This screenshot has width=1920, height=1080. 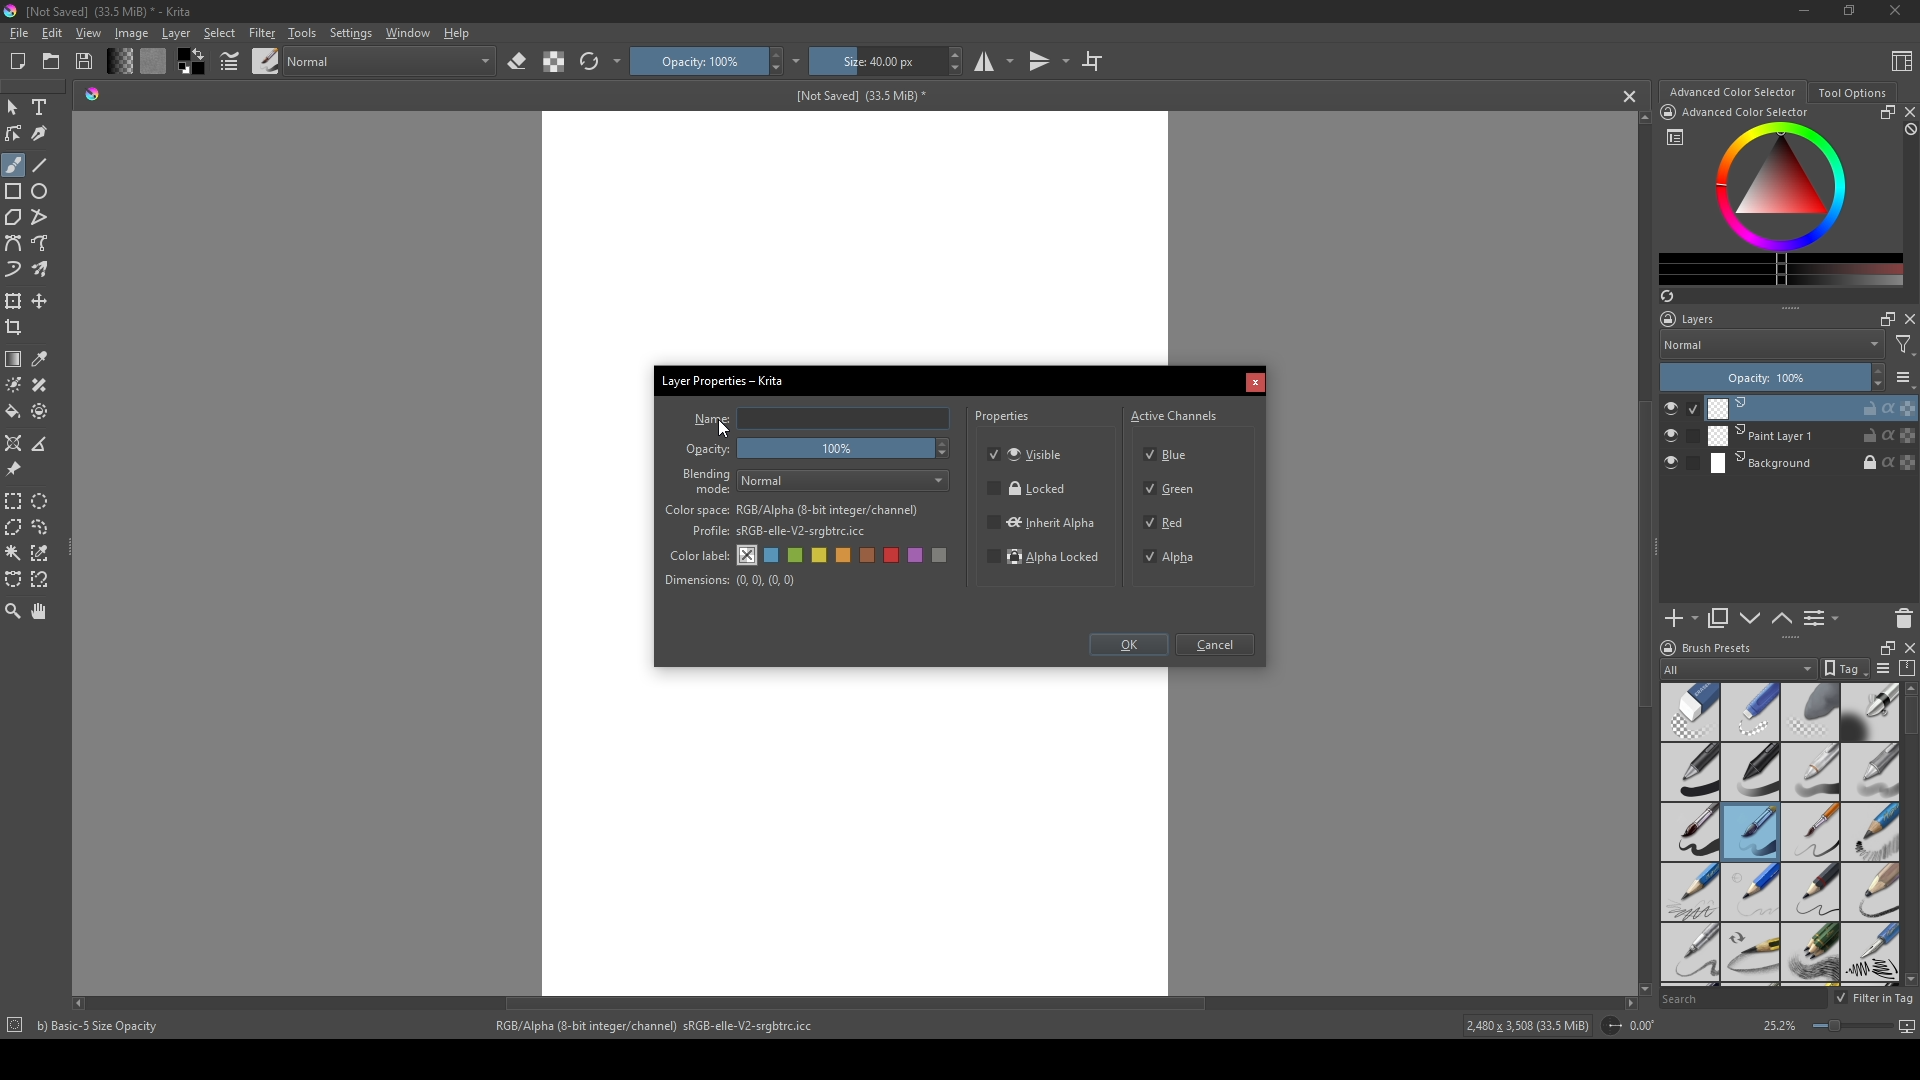 I want to click on brush, so click(x=266, y=60).